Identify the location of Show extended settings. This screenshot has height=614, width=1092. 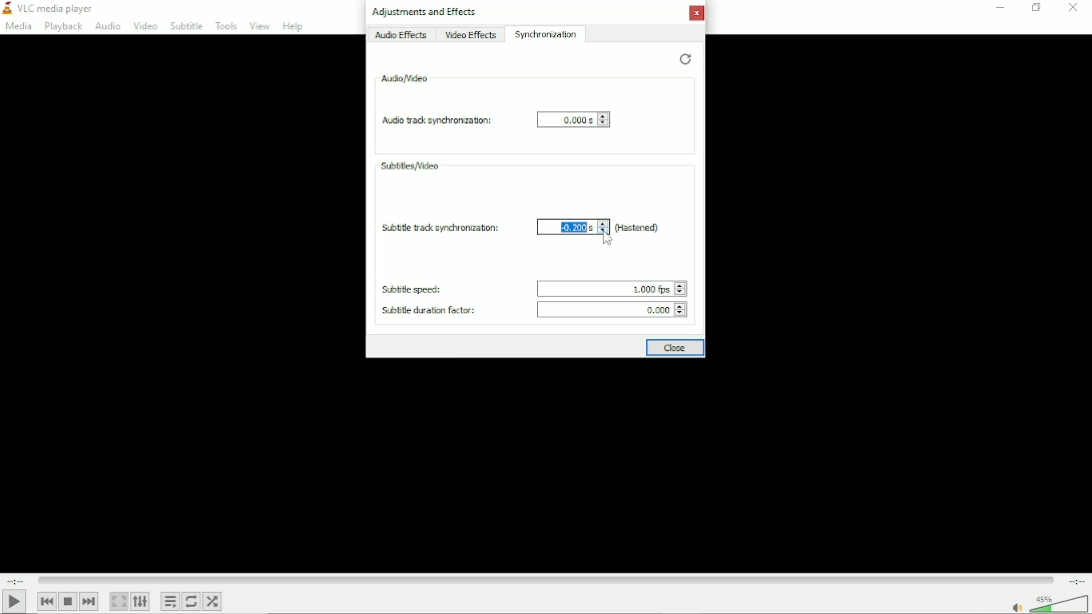
(141, 602).